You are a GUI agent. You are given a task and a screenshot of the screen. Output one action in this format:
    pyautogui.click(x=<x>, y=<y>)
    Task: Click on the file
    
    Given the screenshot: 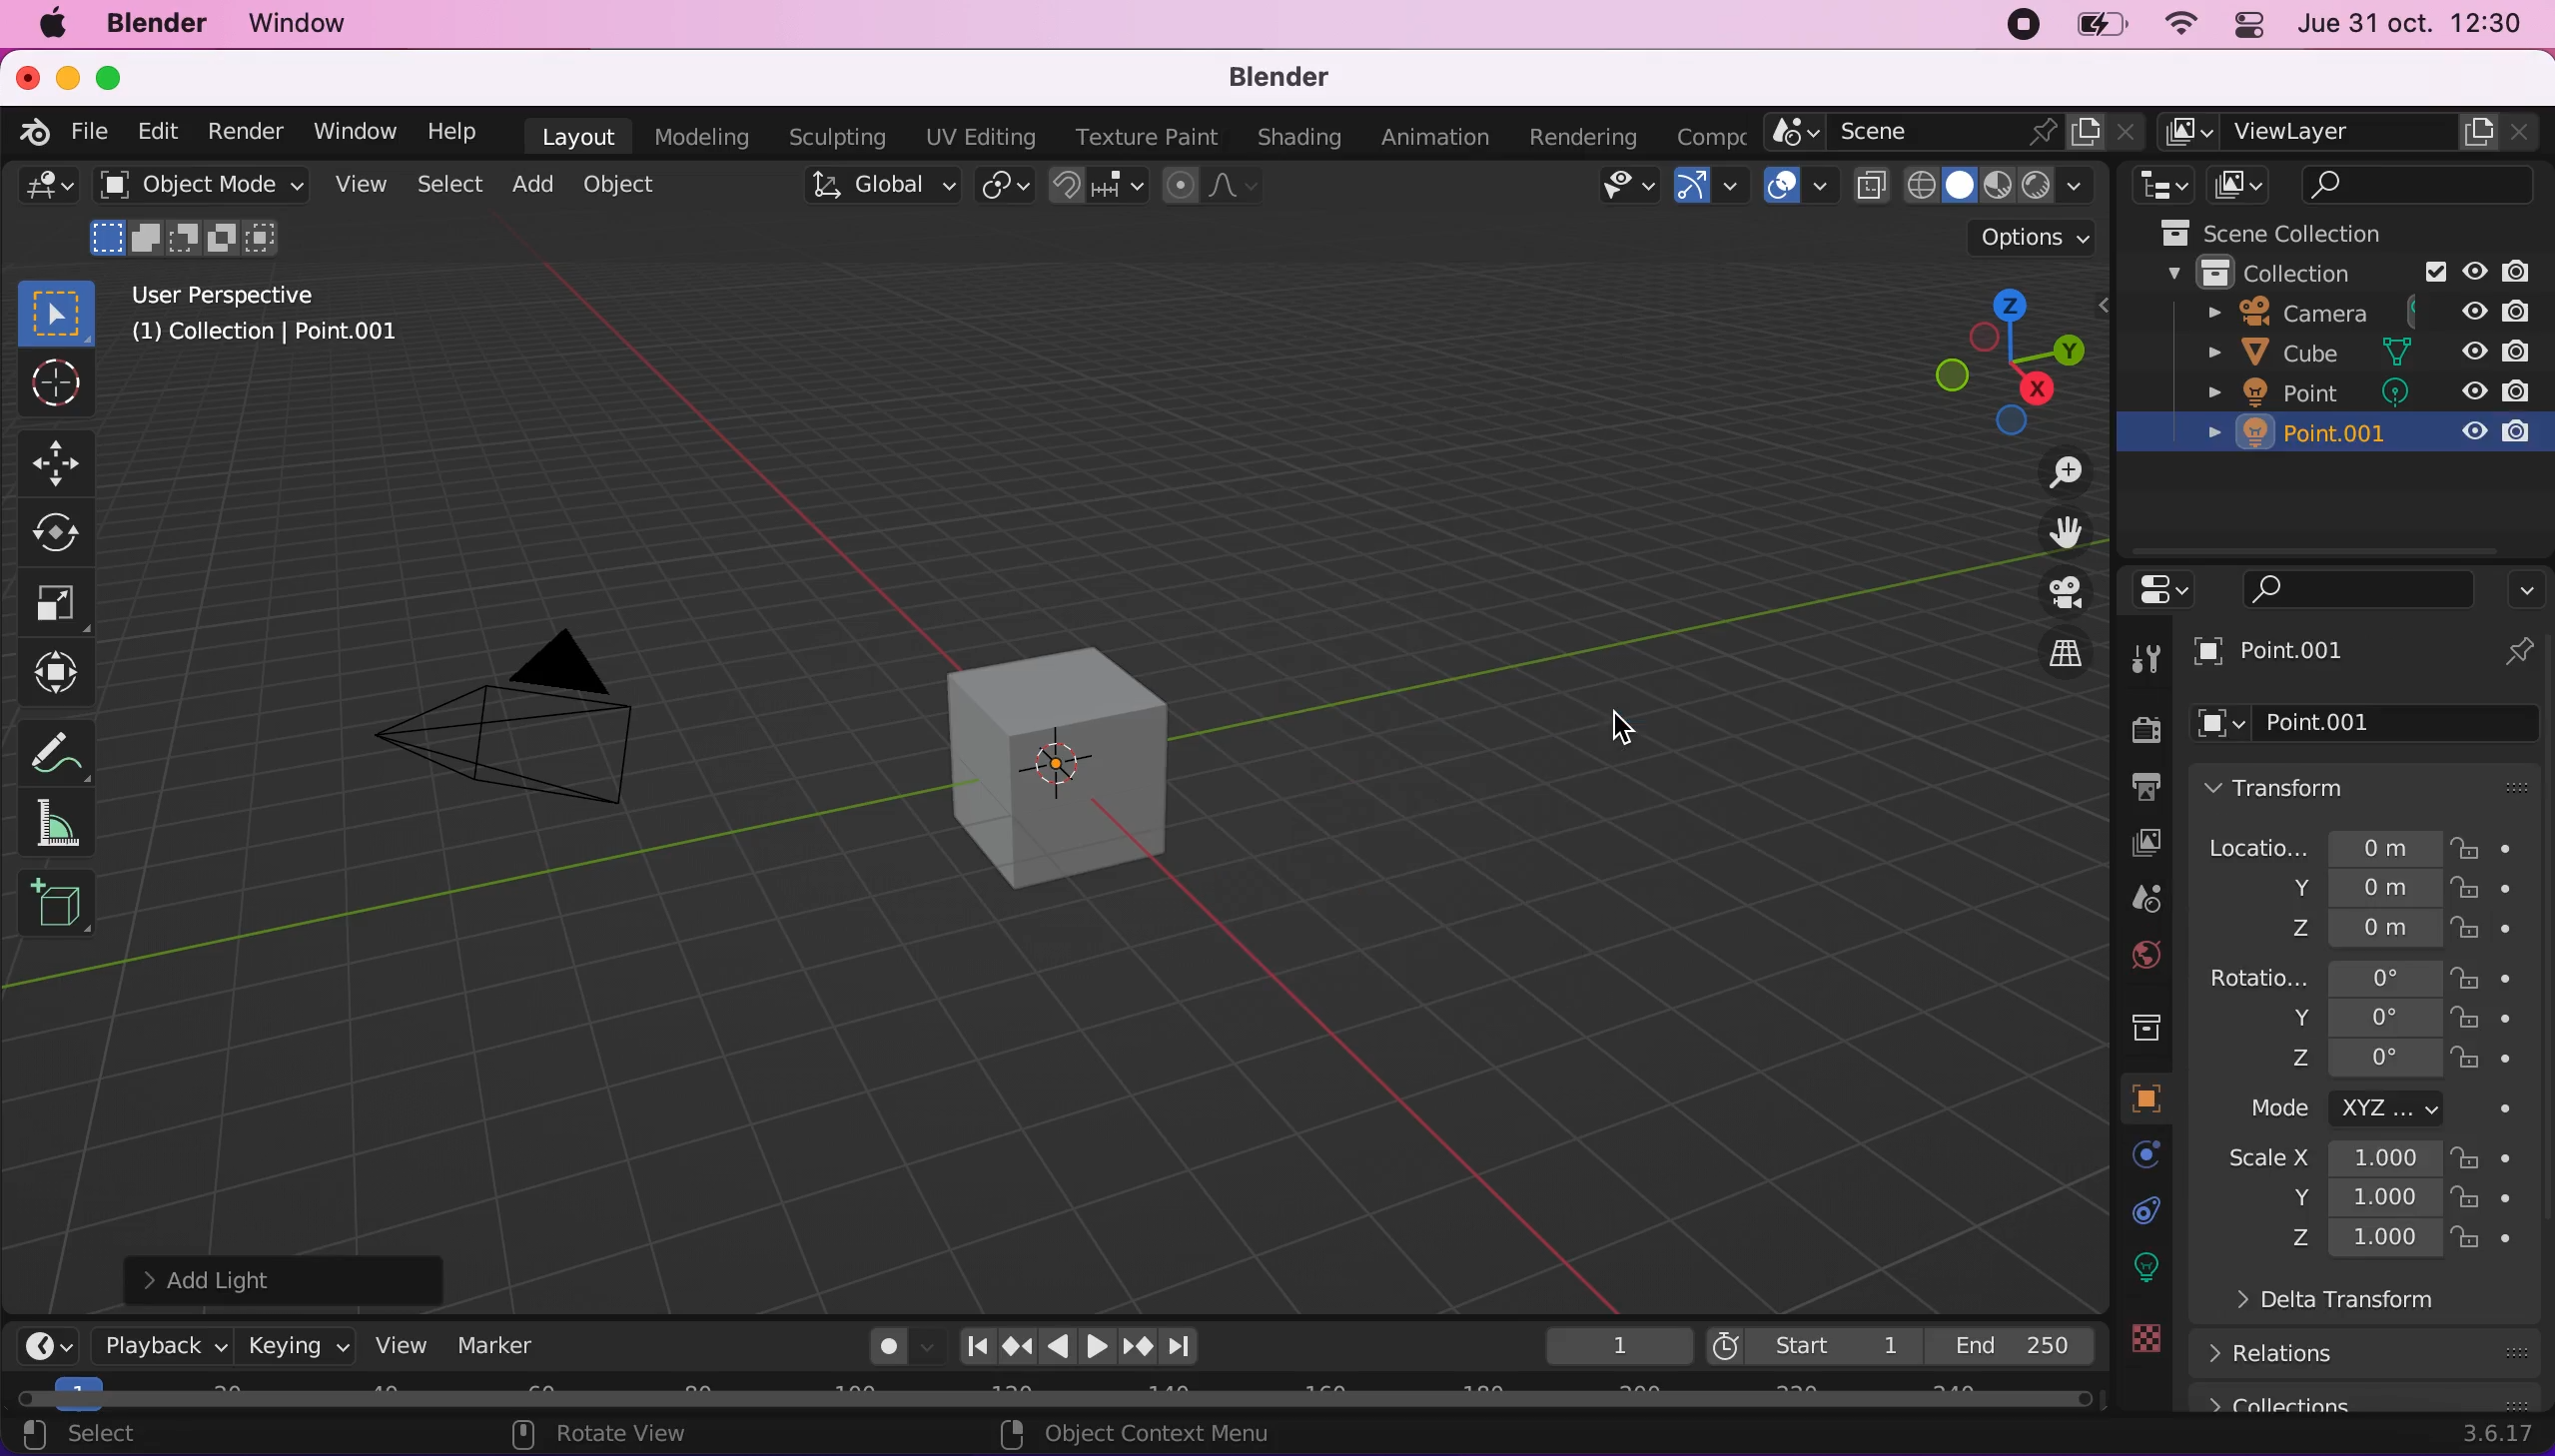 What is the action you would take?
    pyautogui.click(x=96, y=133)
    